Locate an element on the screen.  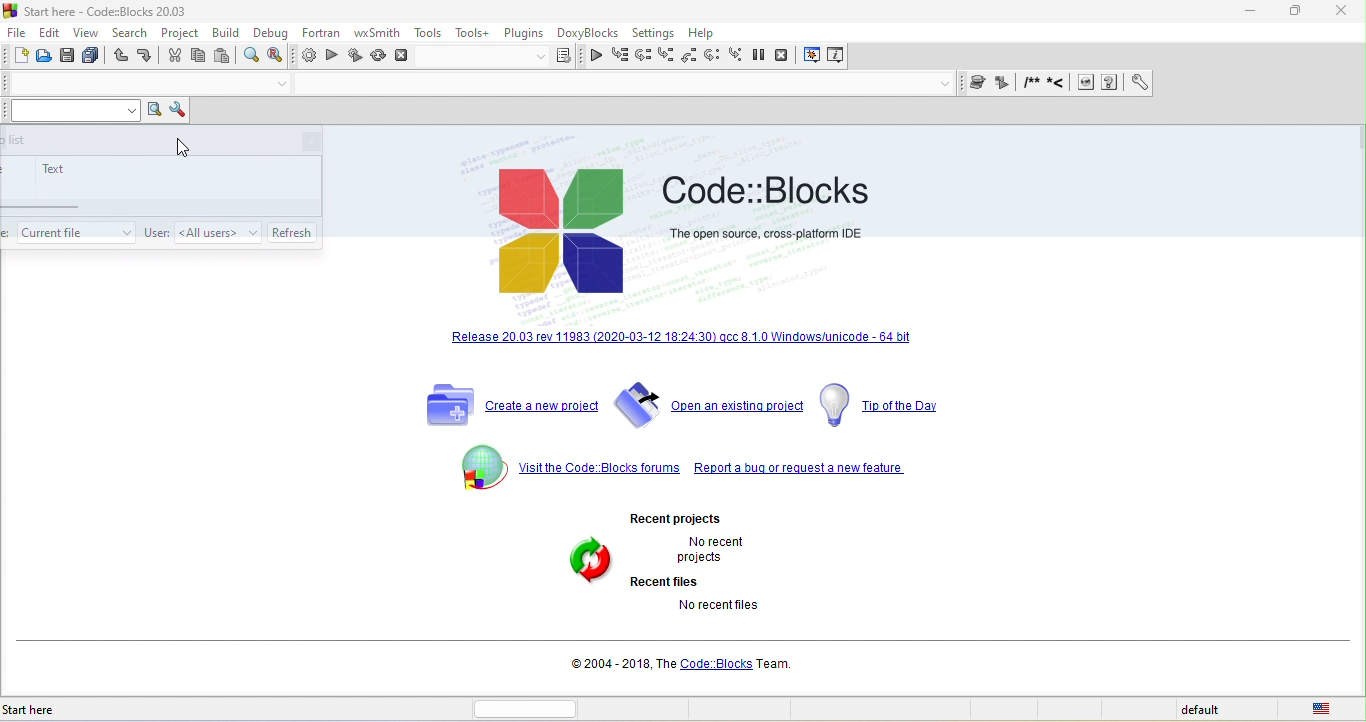
2004-2018 the code blocks team is located at coordinates (686, 663).